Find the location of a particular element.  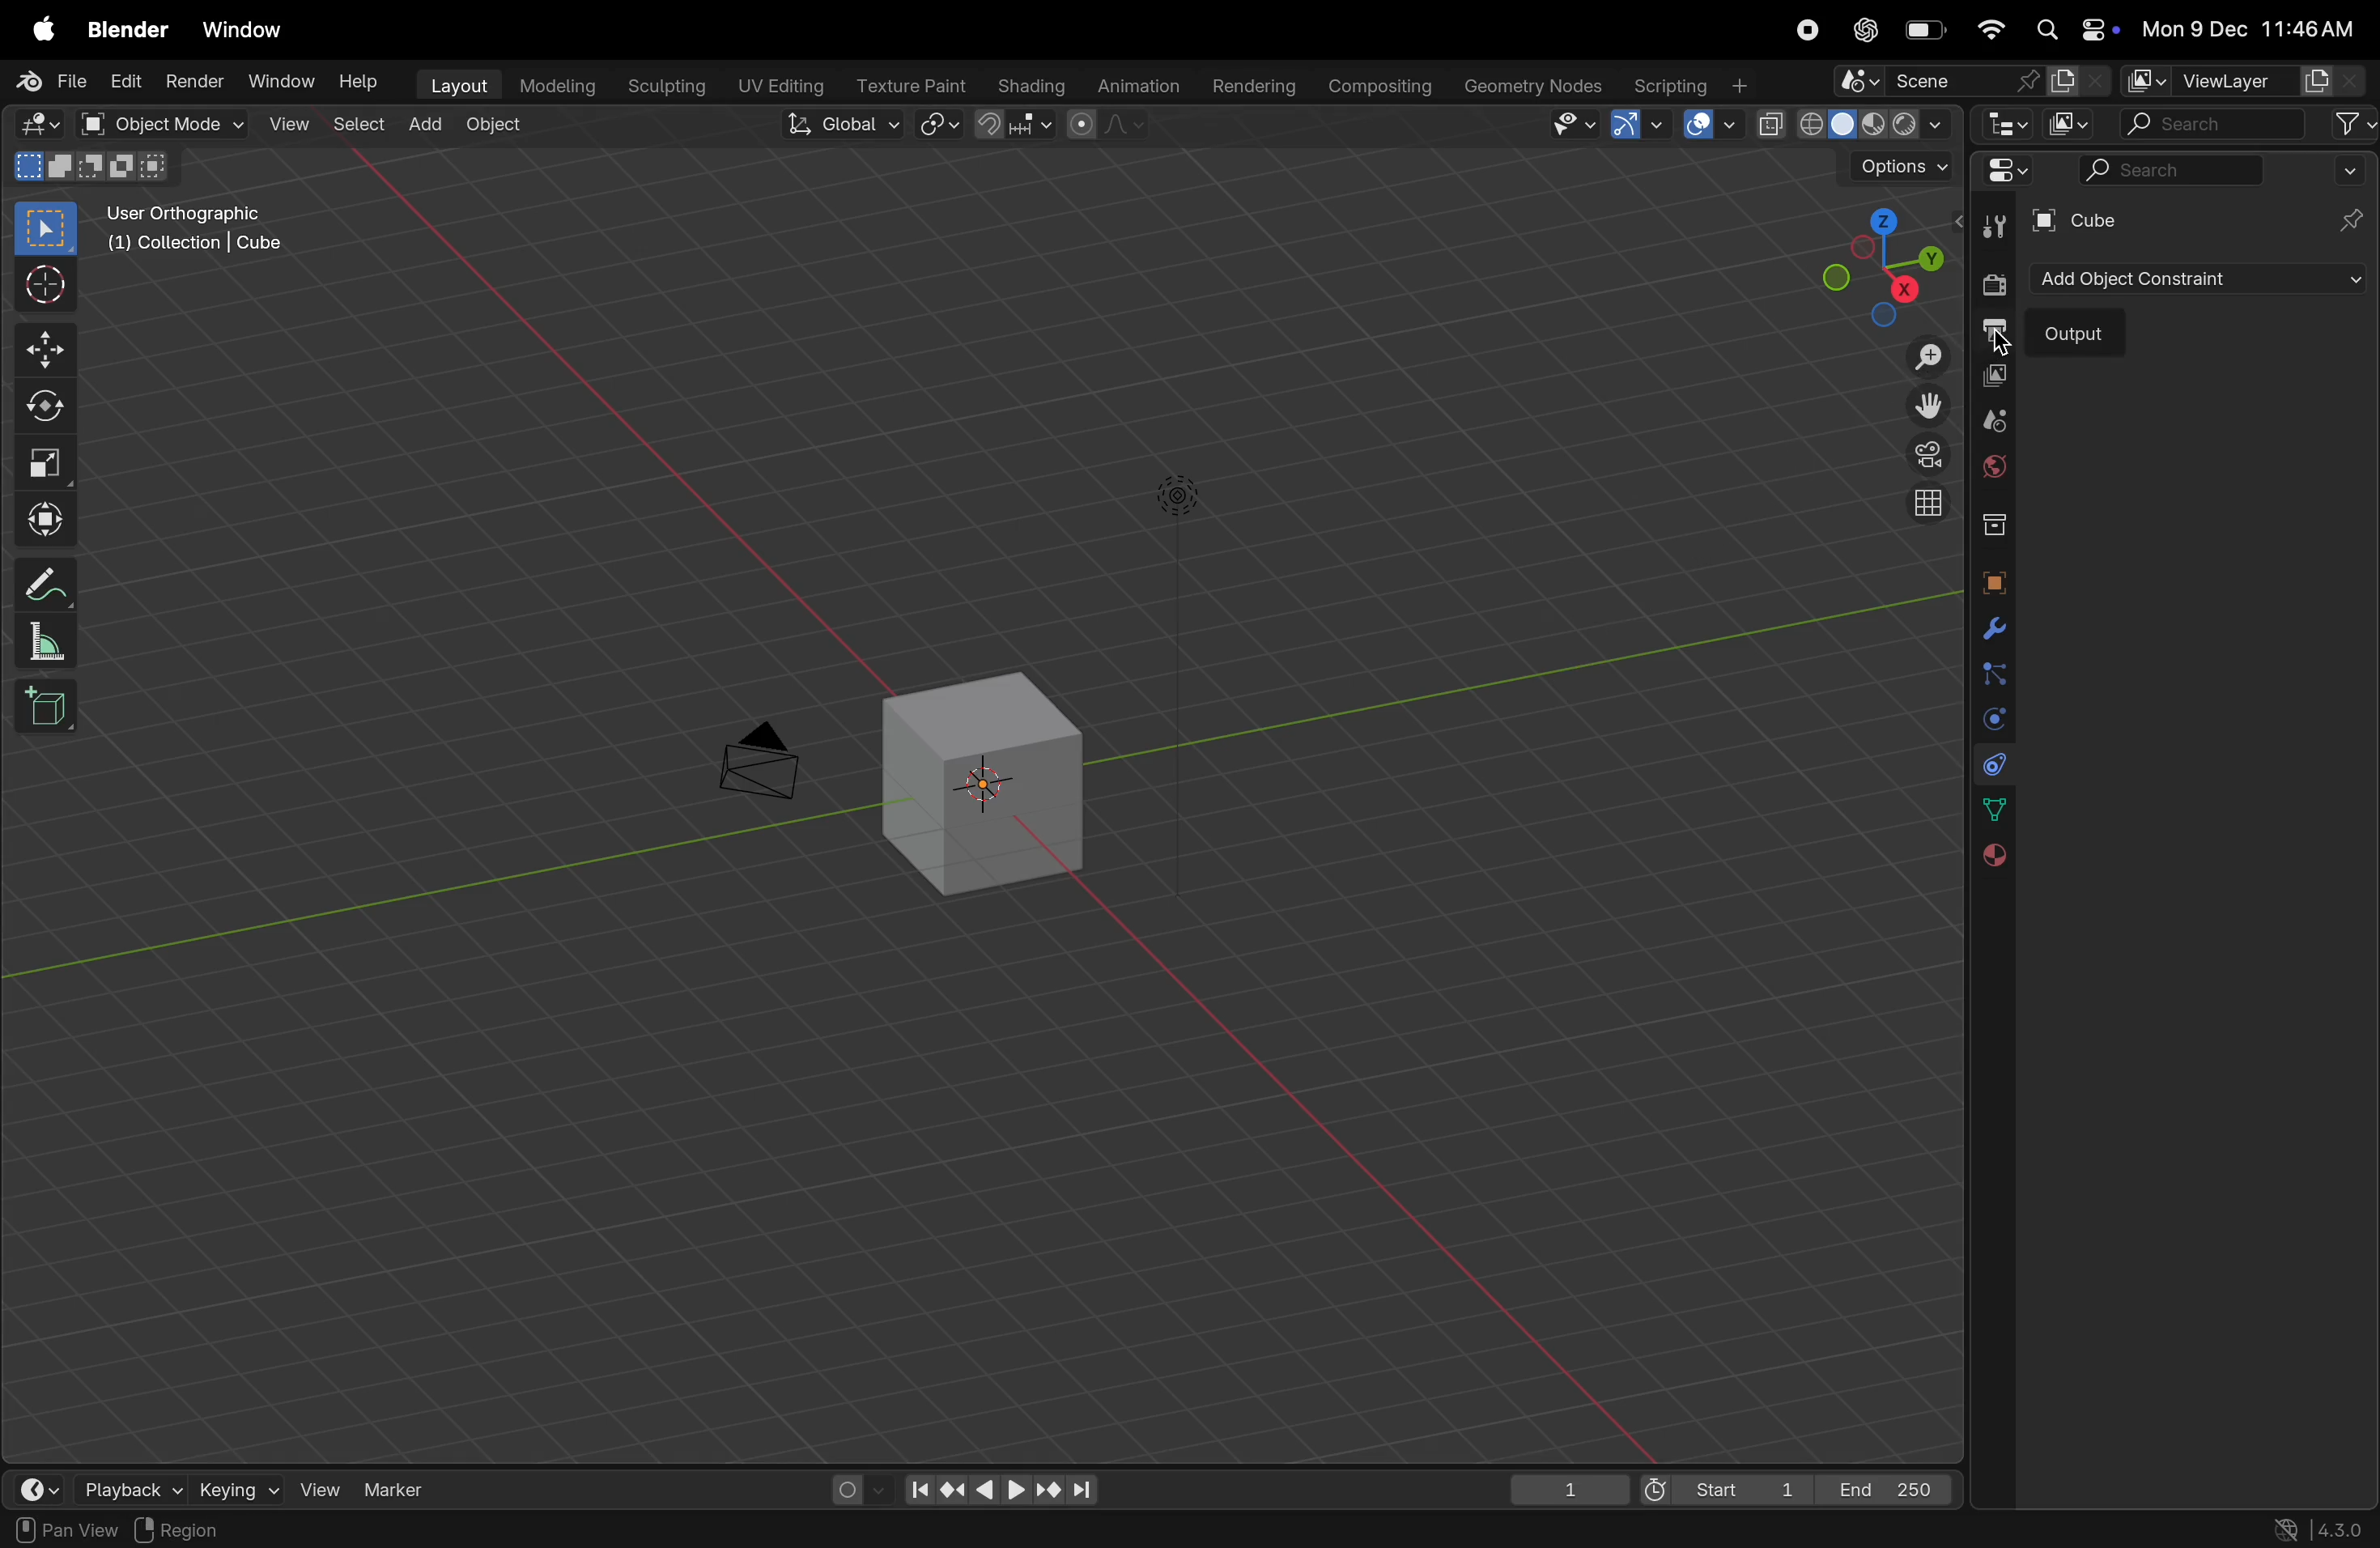

Animation is located at coordinates (1138, 85).